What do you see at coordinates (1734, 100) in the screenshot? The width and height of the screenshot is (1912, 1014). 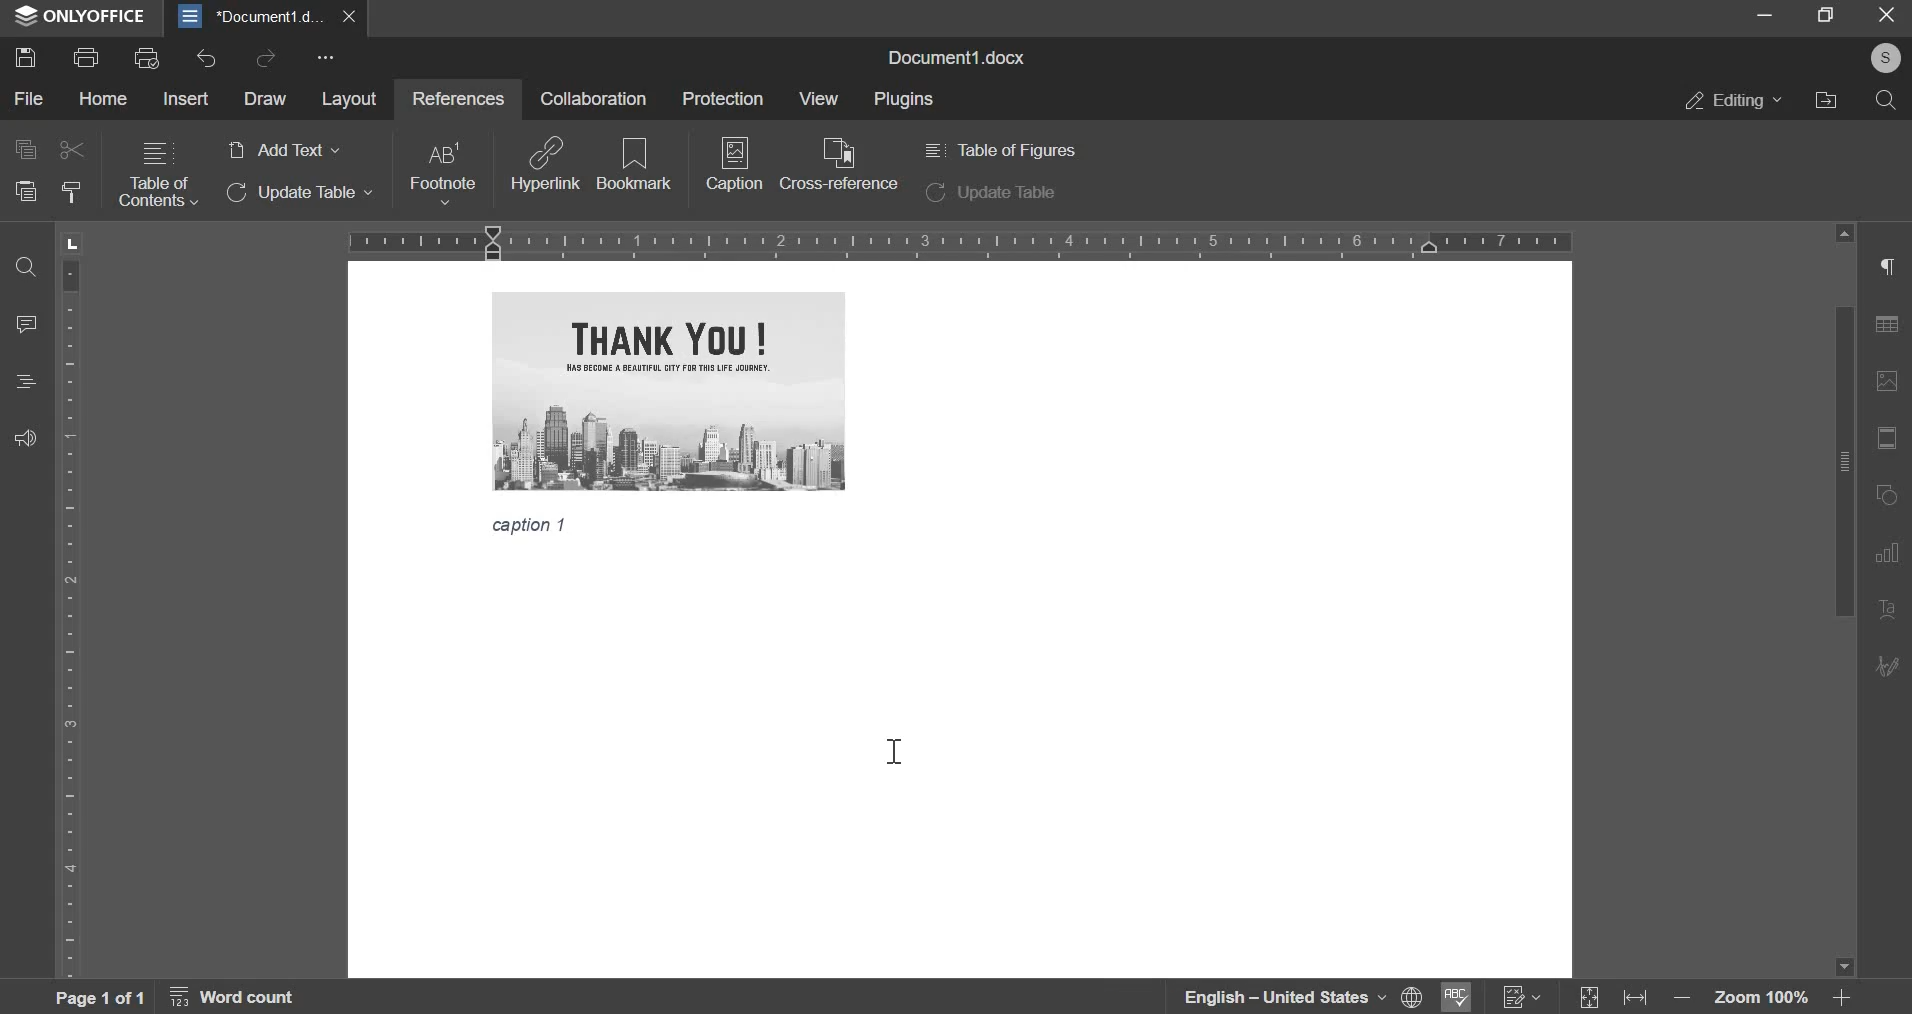 I see `editing` at bounding box center [1734, 100].